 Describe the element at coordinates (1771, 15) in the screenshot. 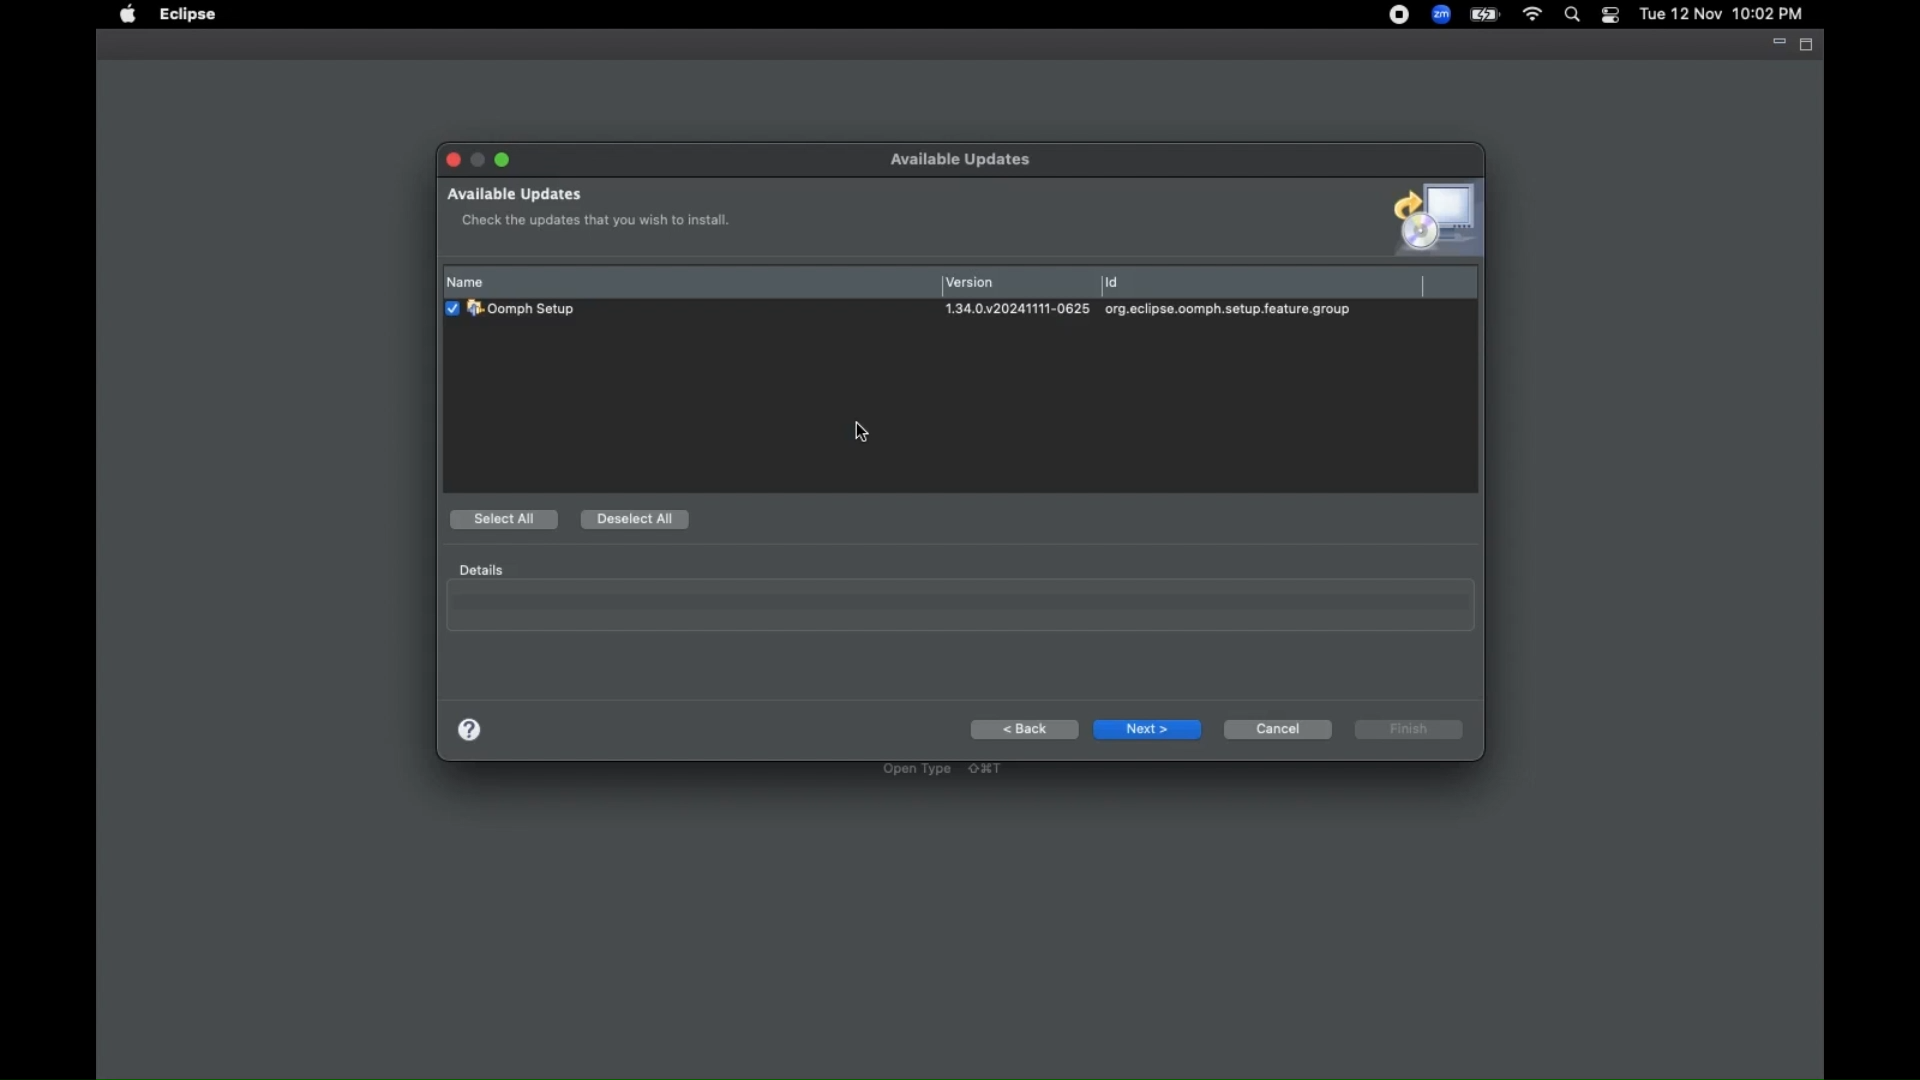

I see `10:02 pm ` at that location.